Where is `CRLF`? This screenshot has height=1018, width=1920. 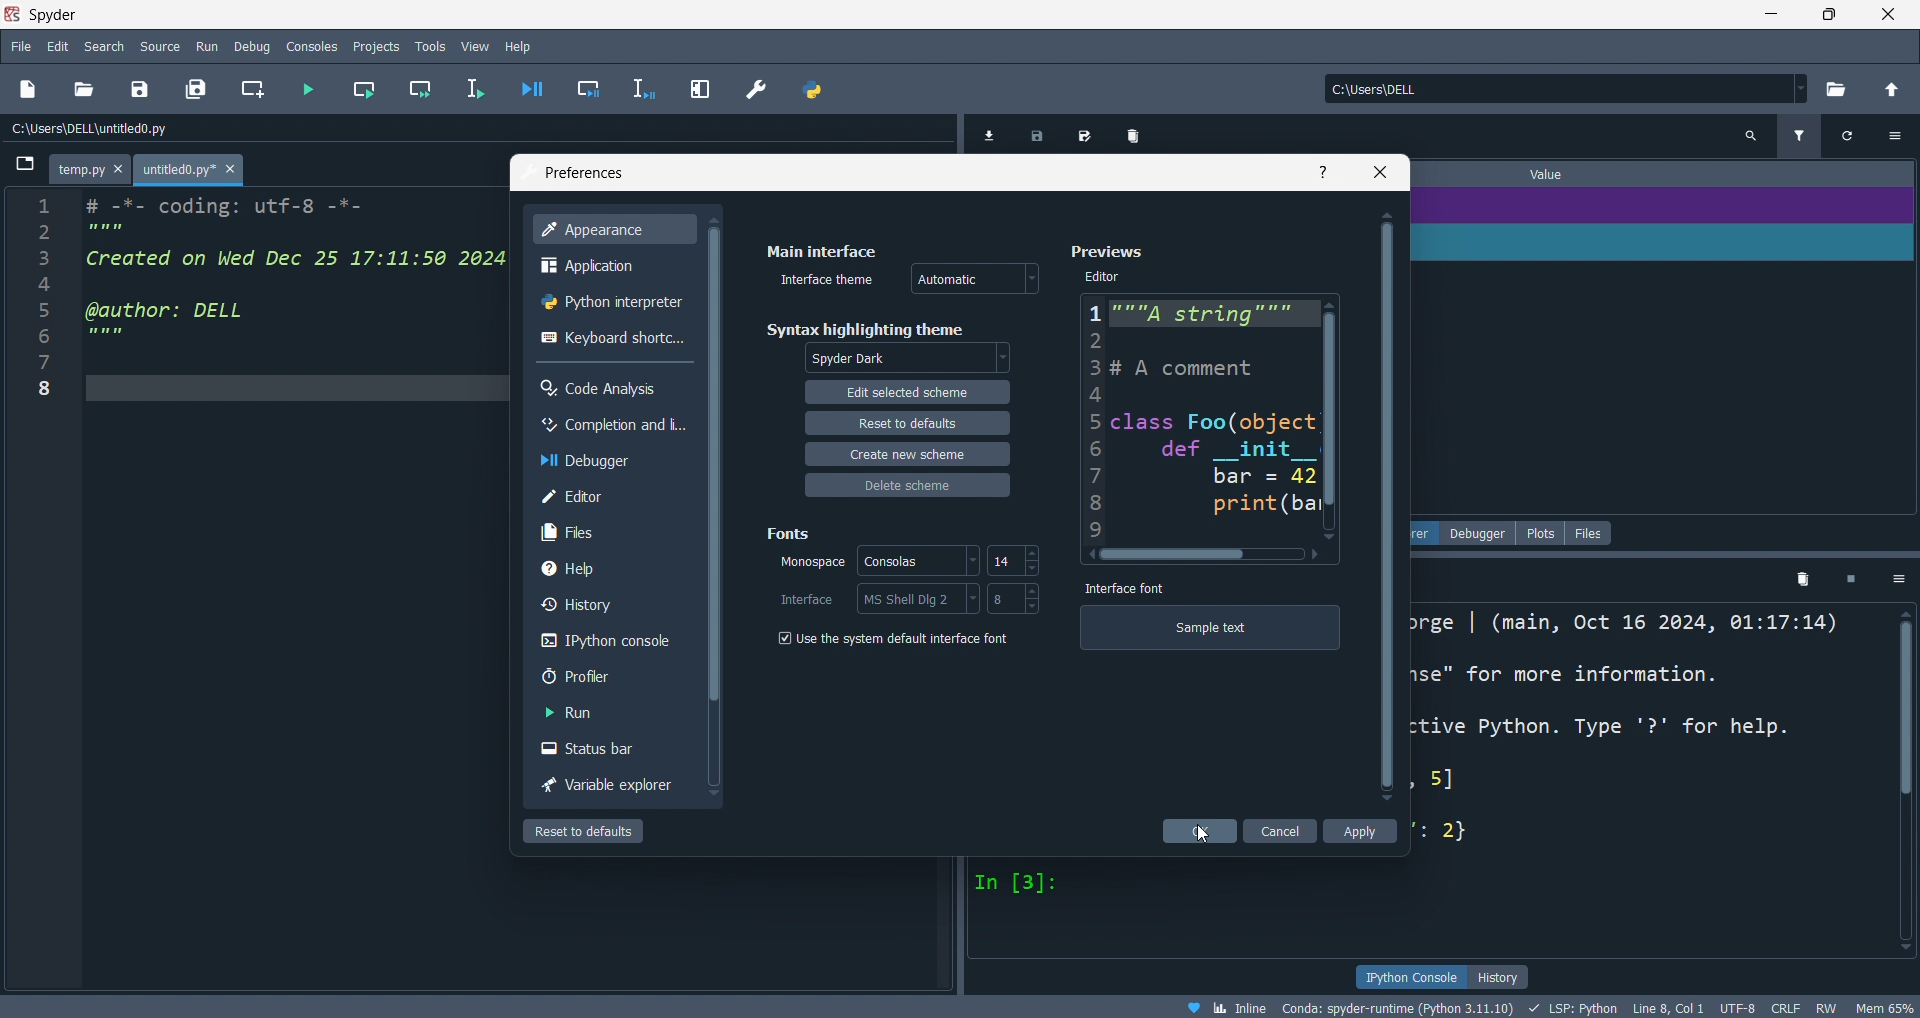 CRLF is located at coordinates (1788, 1008).